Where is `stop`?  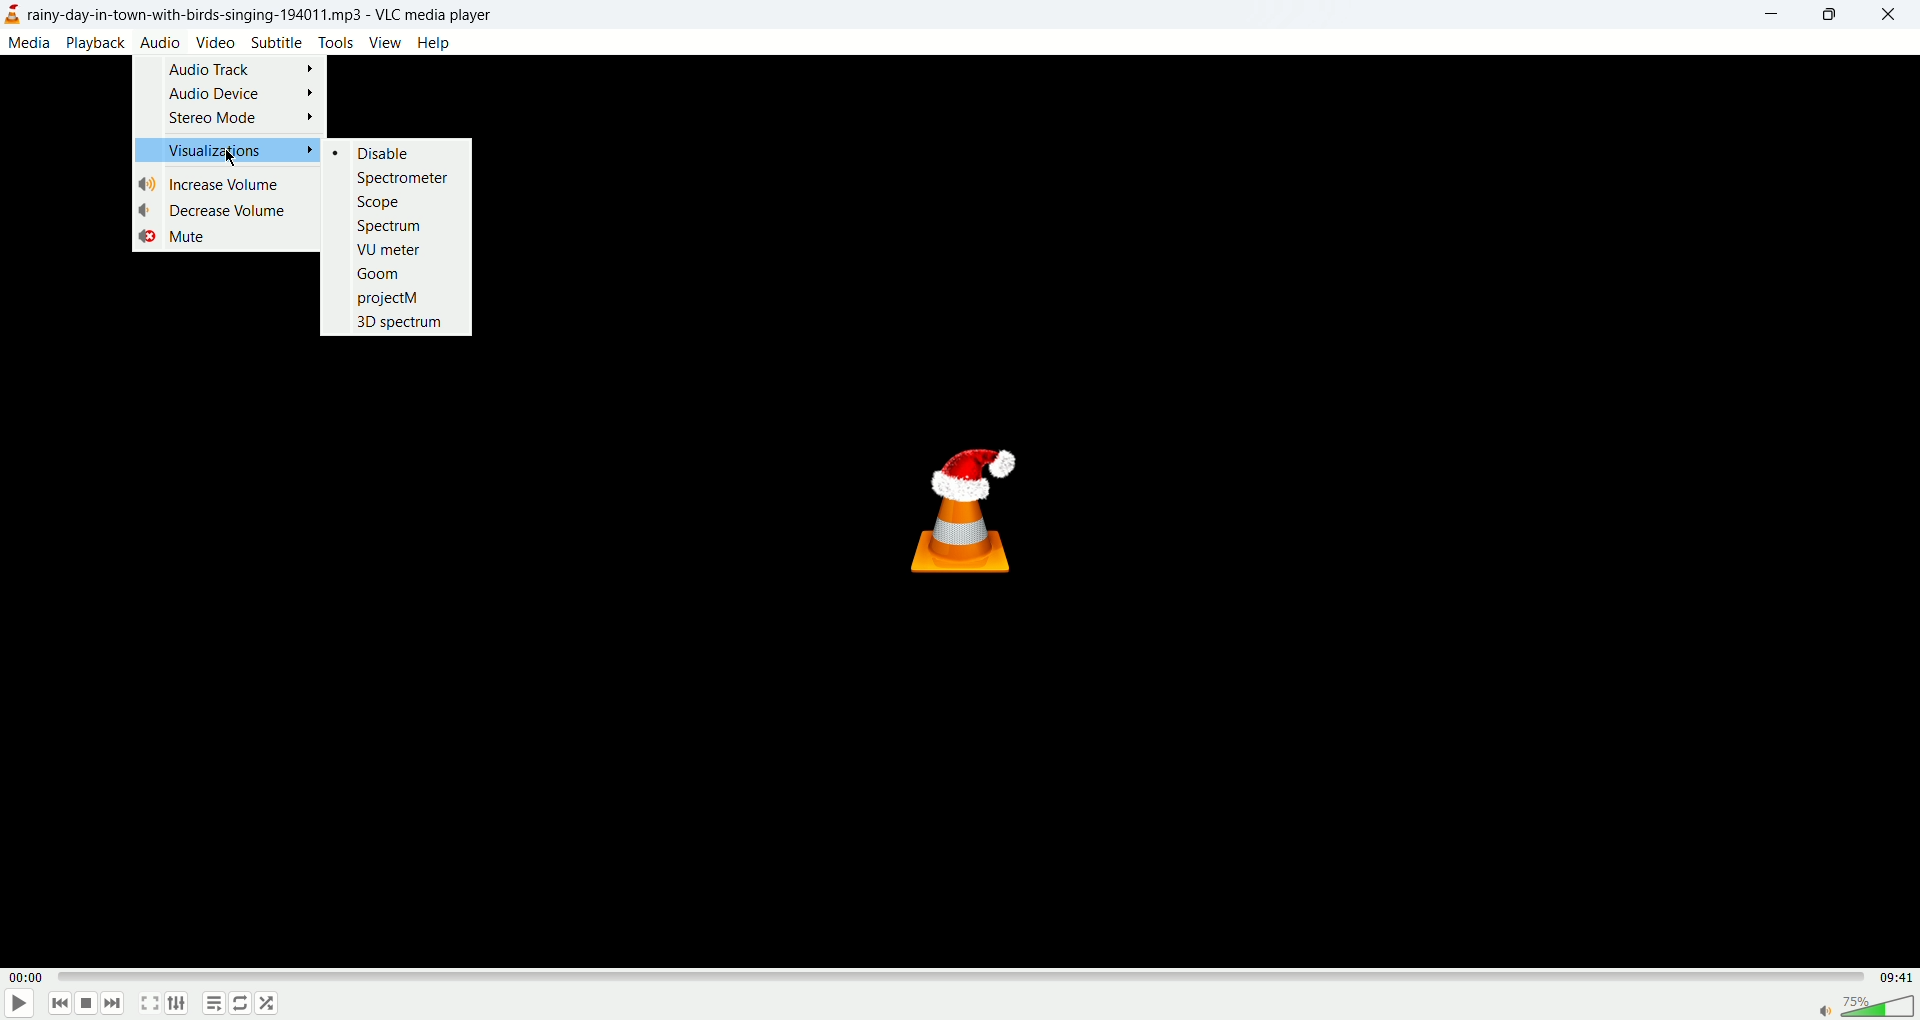 stop is located at coordinates (88, 1004).